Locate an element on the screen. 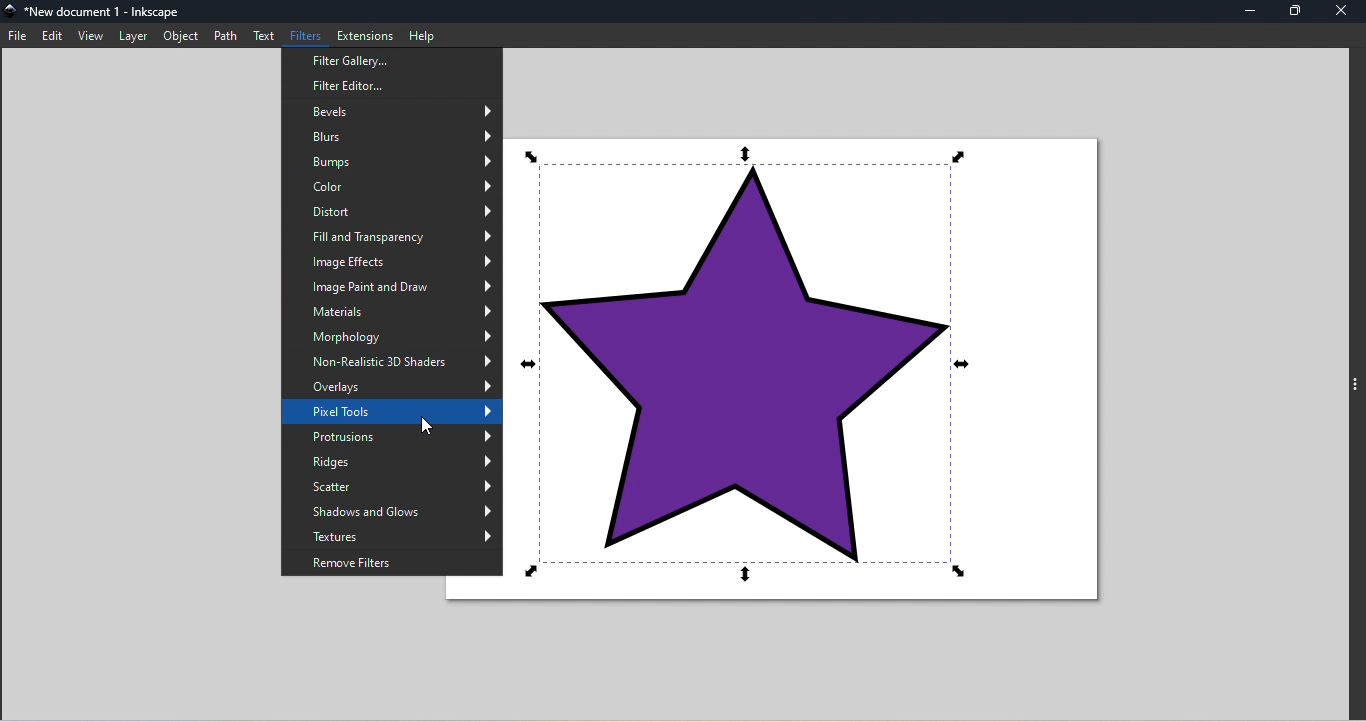 The image size is (1366, 722). Help is located at coordinates (424, 37).